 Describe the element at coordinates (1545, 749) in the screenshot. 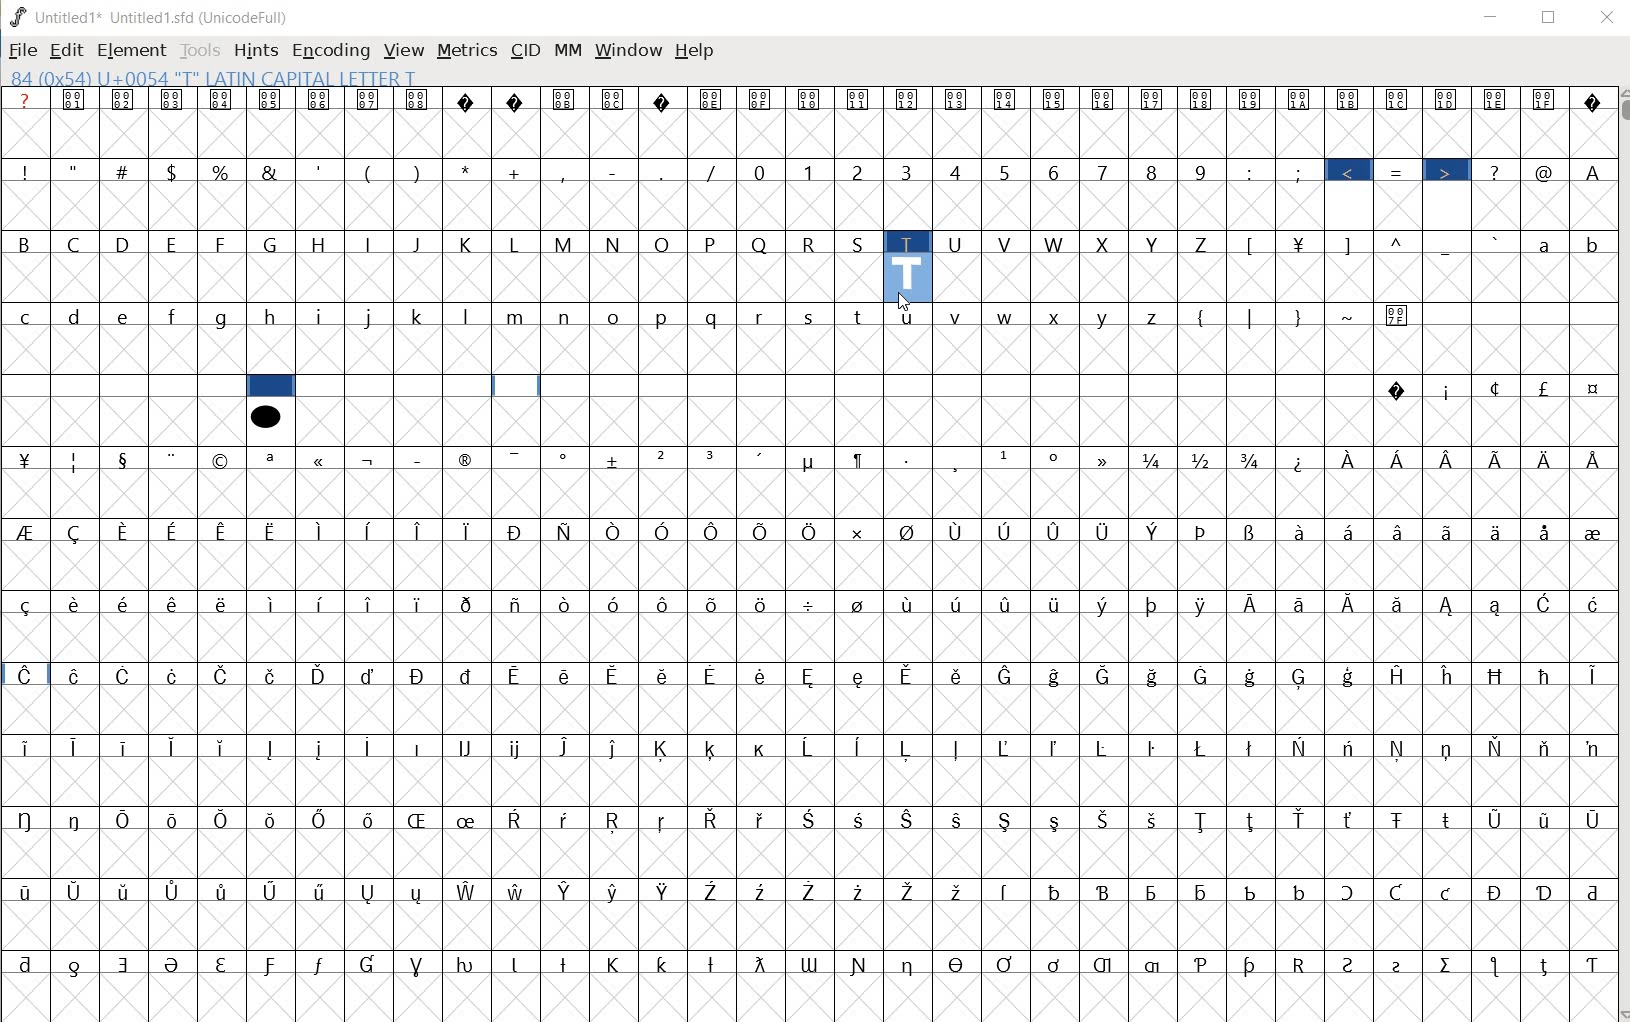

I see `Symbol` at that location.